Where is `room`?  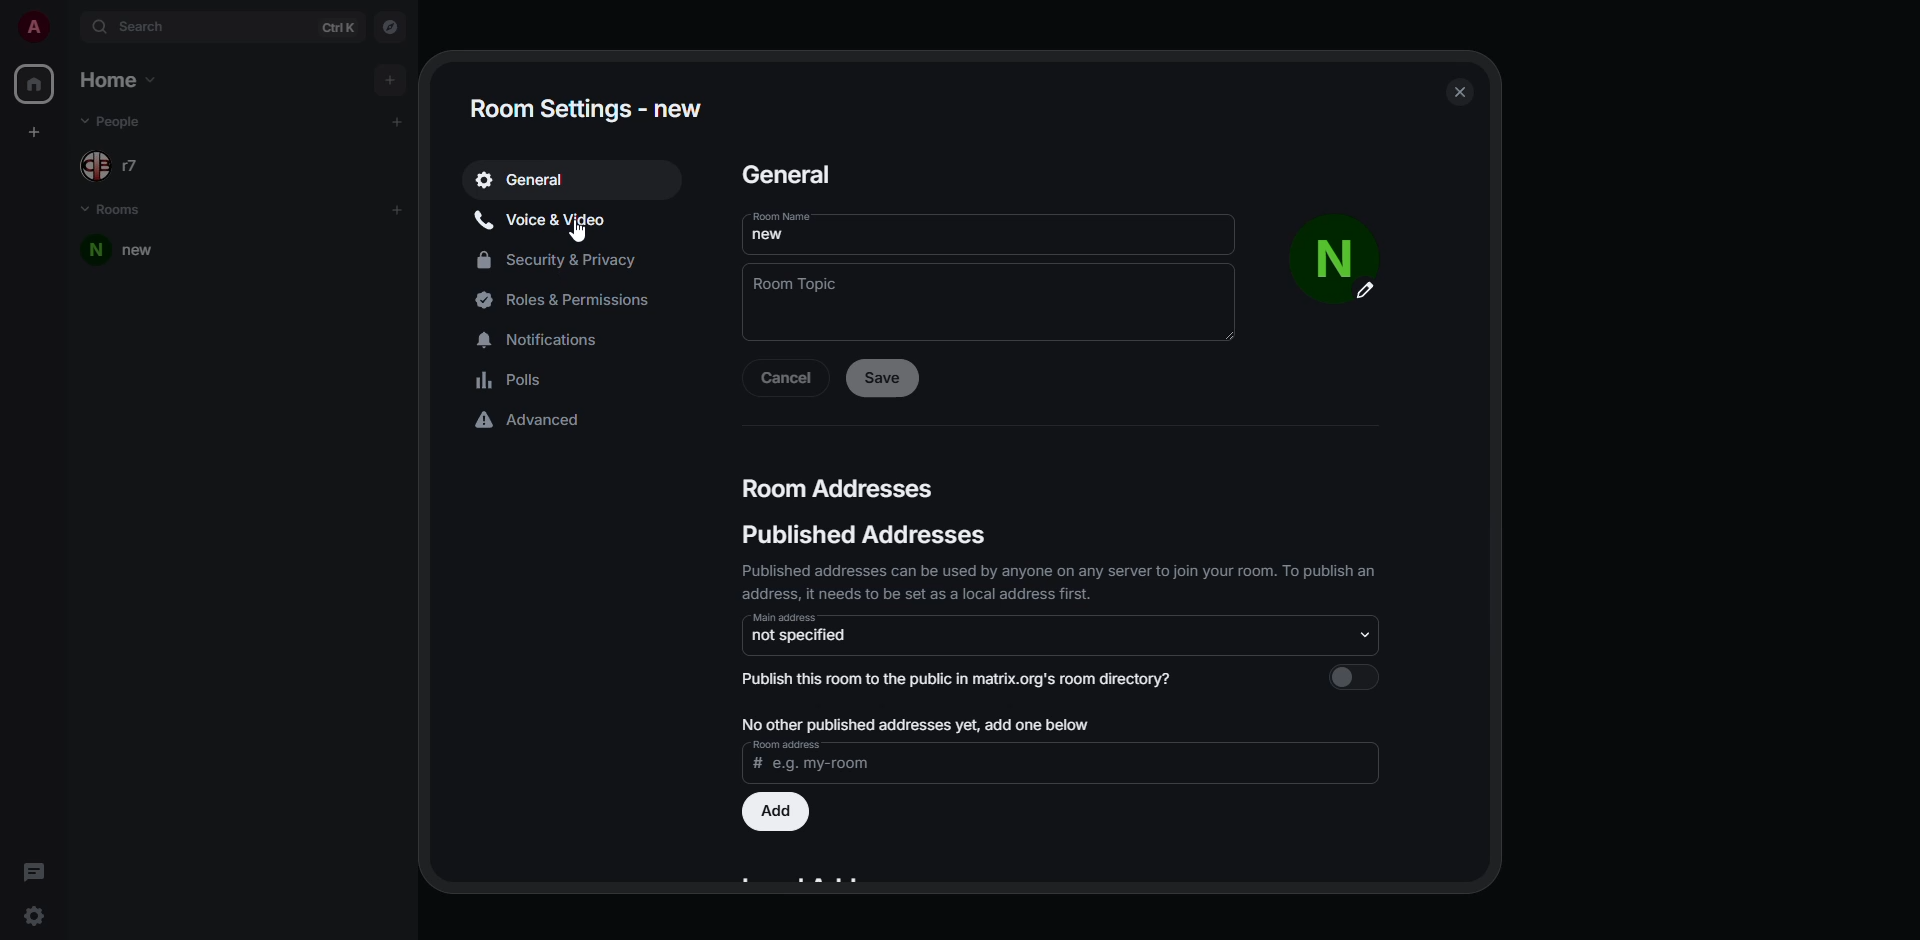
room is located at coordinates (130, 251).